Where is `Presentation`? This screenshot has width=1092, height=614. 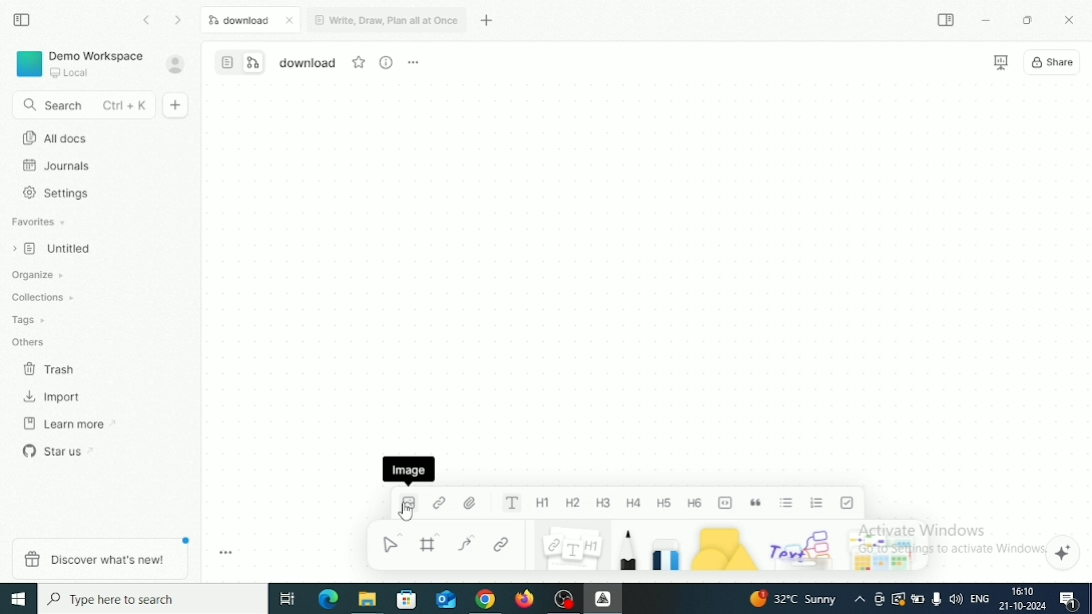
Presentation is located at coordinates (1001, 63).